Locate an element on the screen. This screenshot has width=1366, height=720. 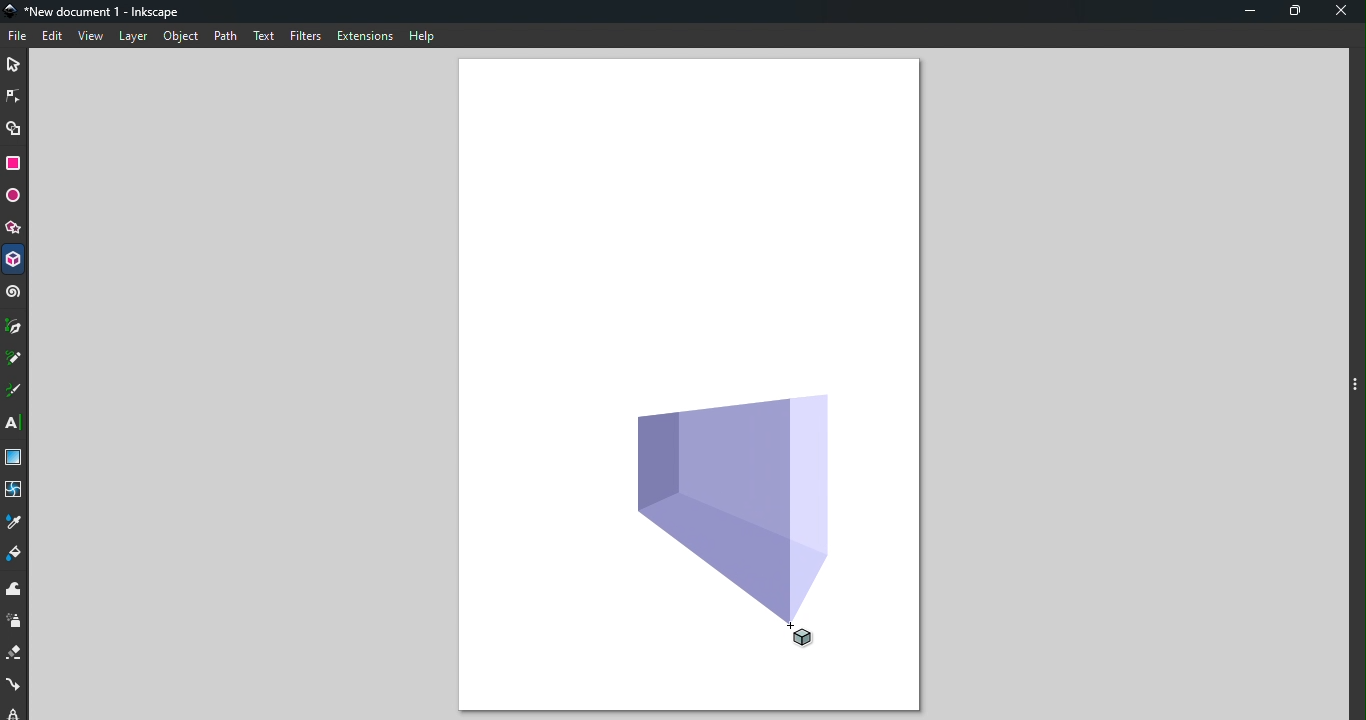
Object is located at coordinates (744, 502).